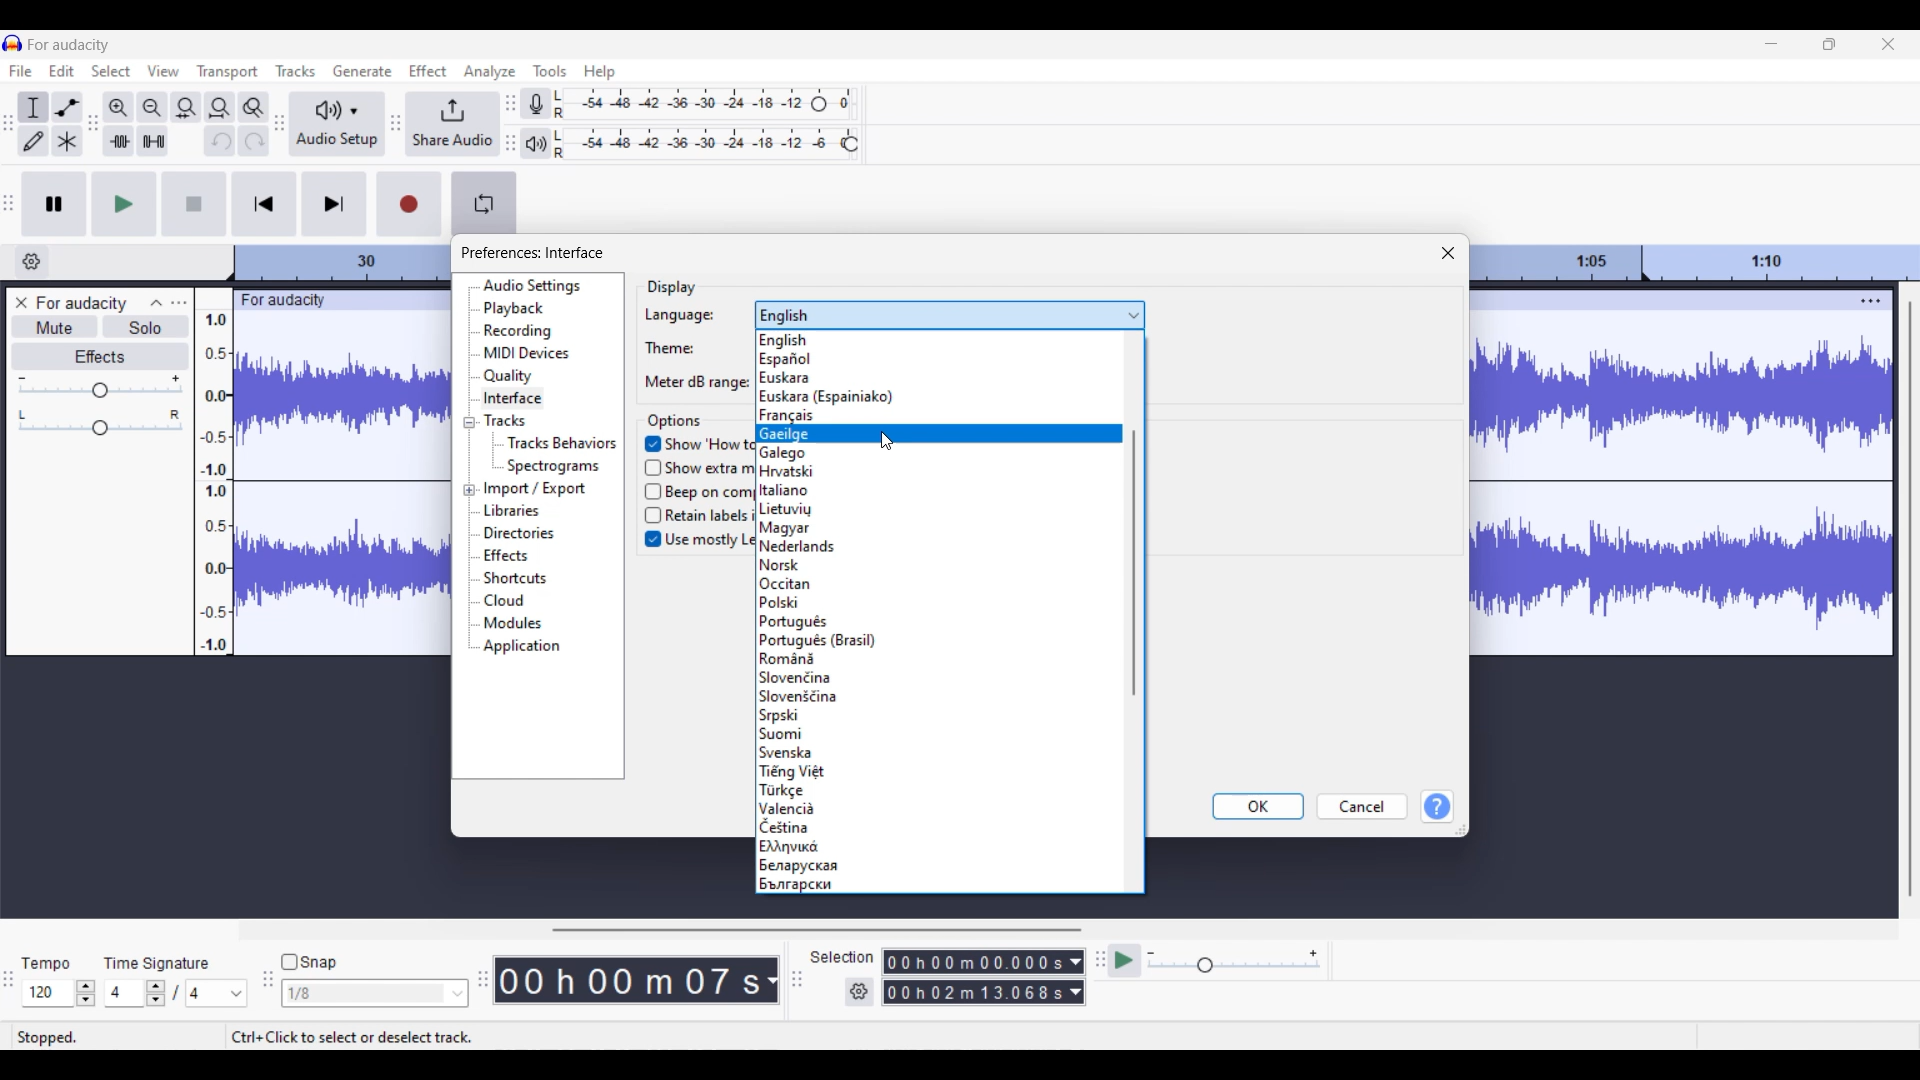 The image size is (1920, 1080). Describe the element at coordinates (1257, 806) in the screenshot. I see `OK` at that location.